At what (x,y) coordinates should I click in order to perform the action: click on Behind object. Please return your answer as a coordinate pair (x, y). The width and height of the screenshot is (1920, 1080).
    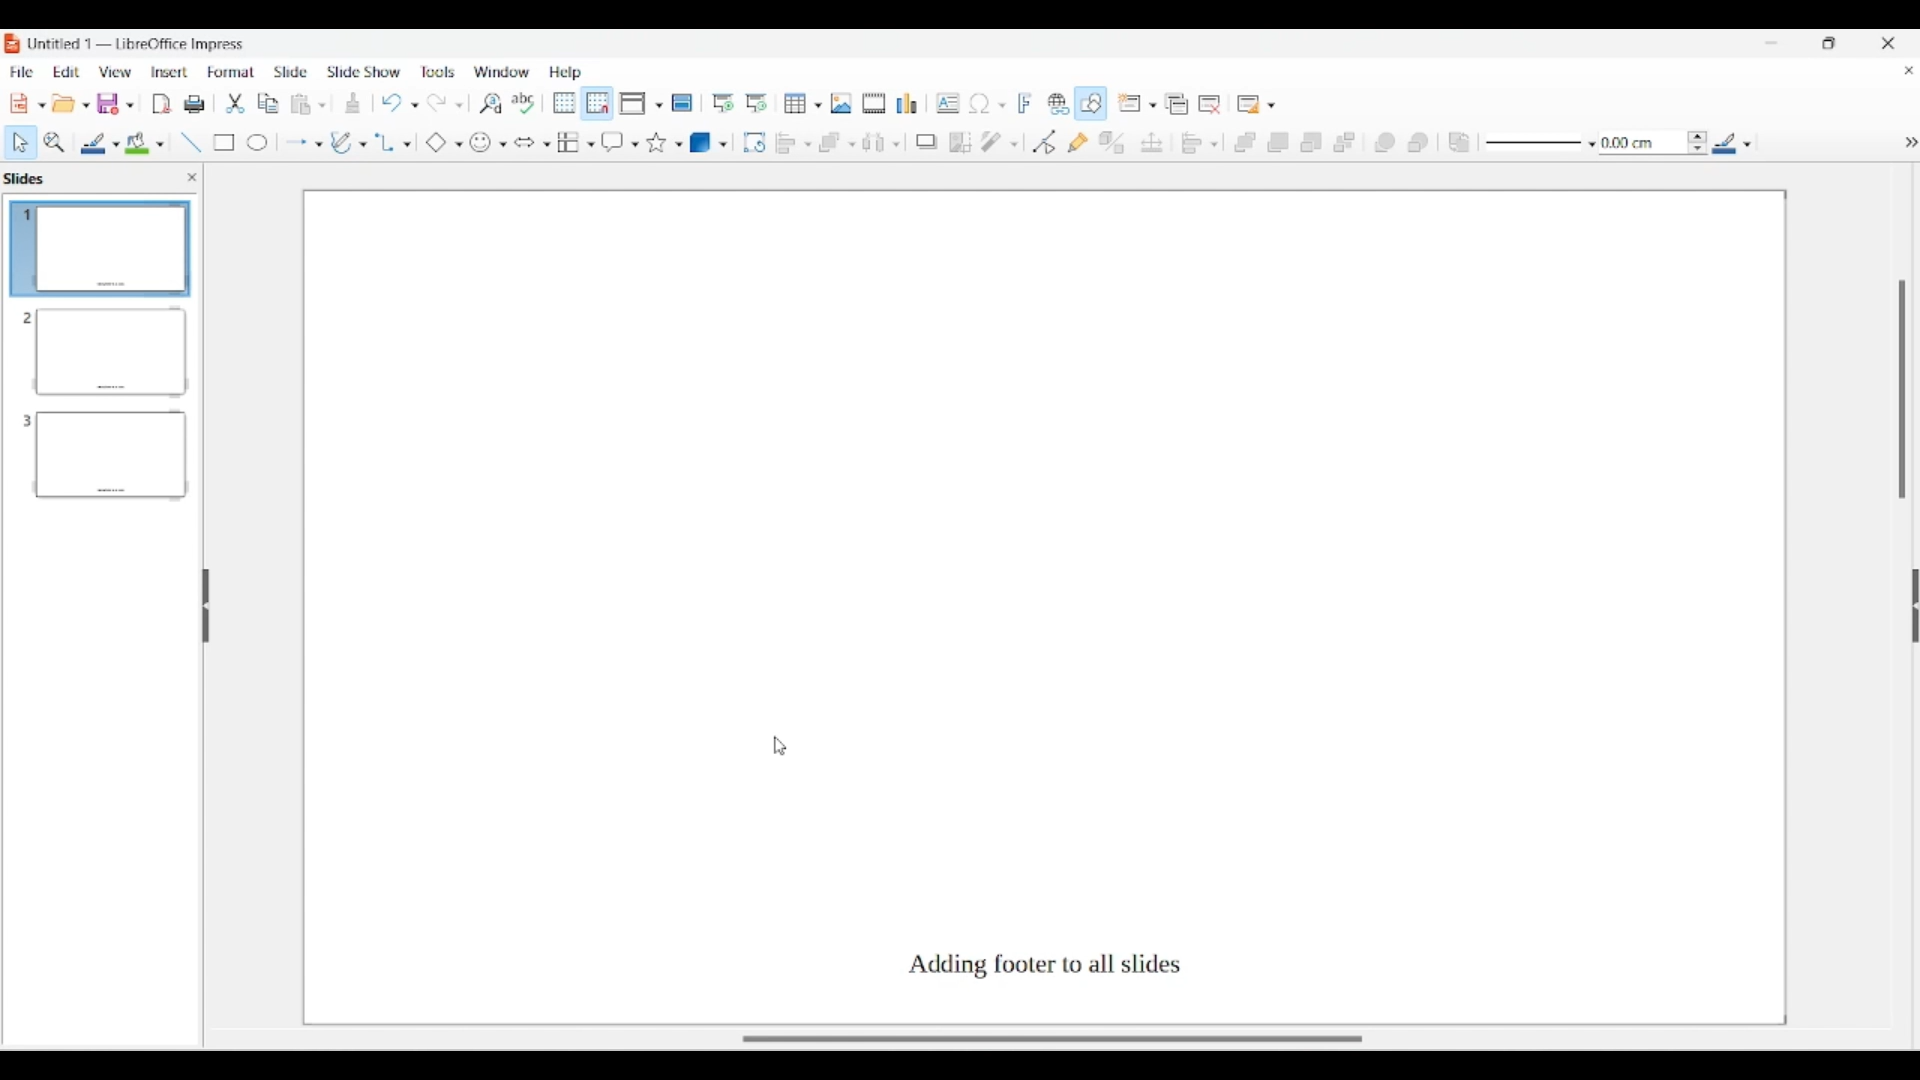
    Looking at the image, I should click on (1418, 142).